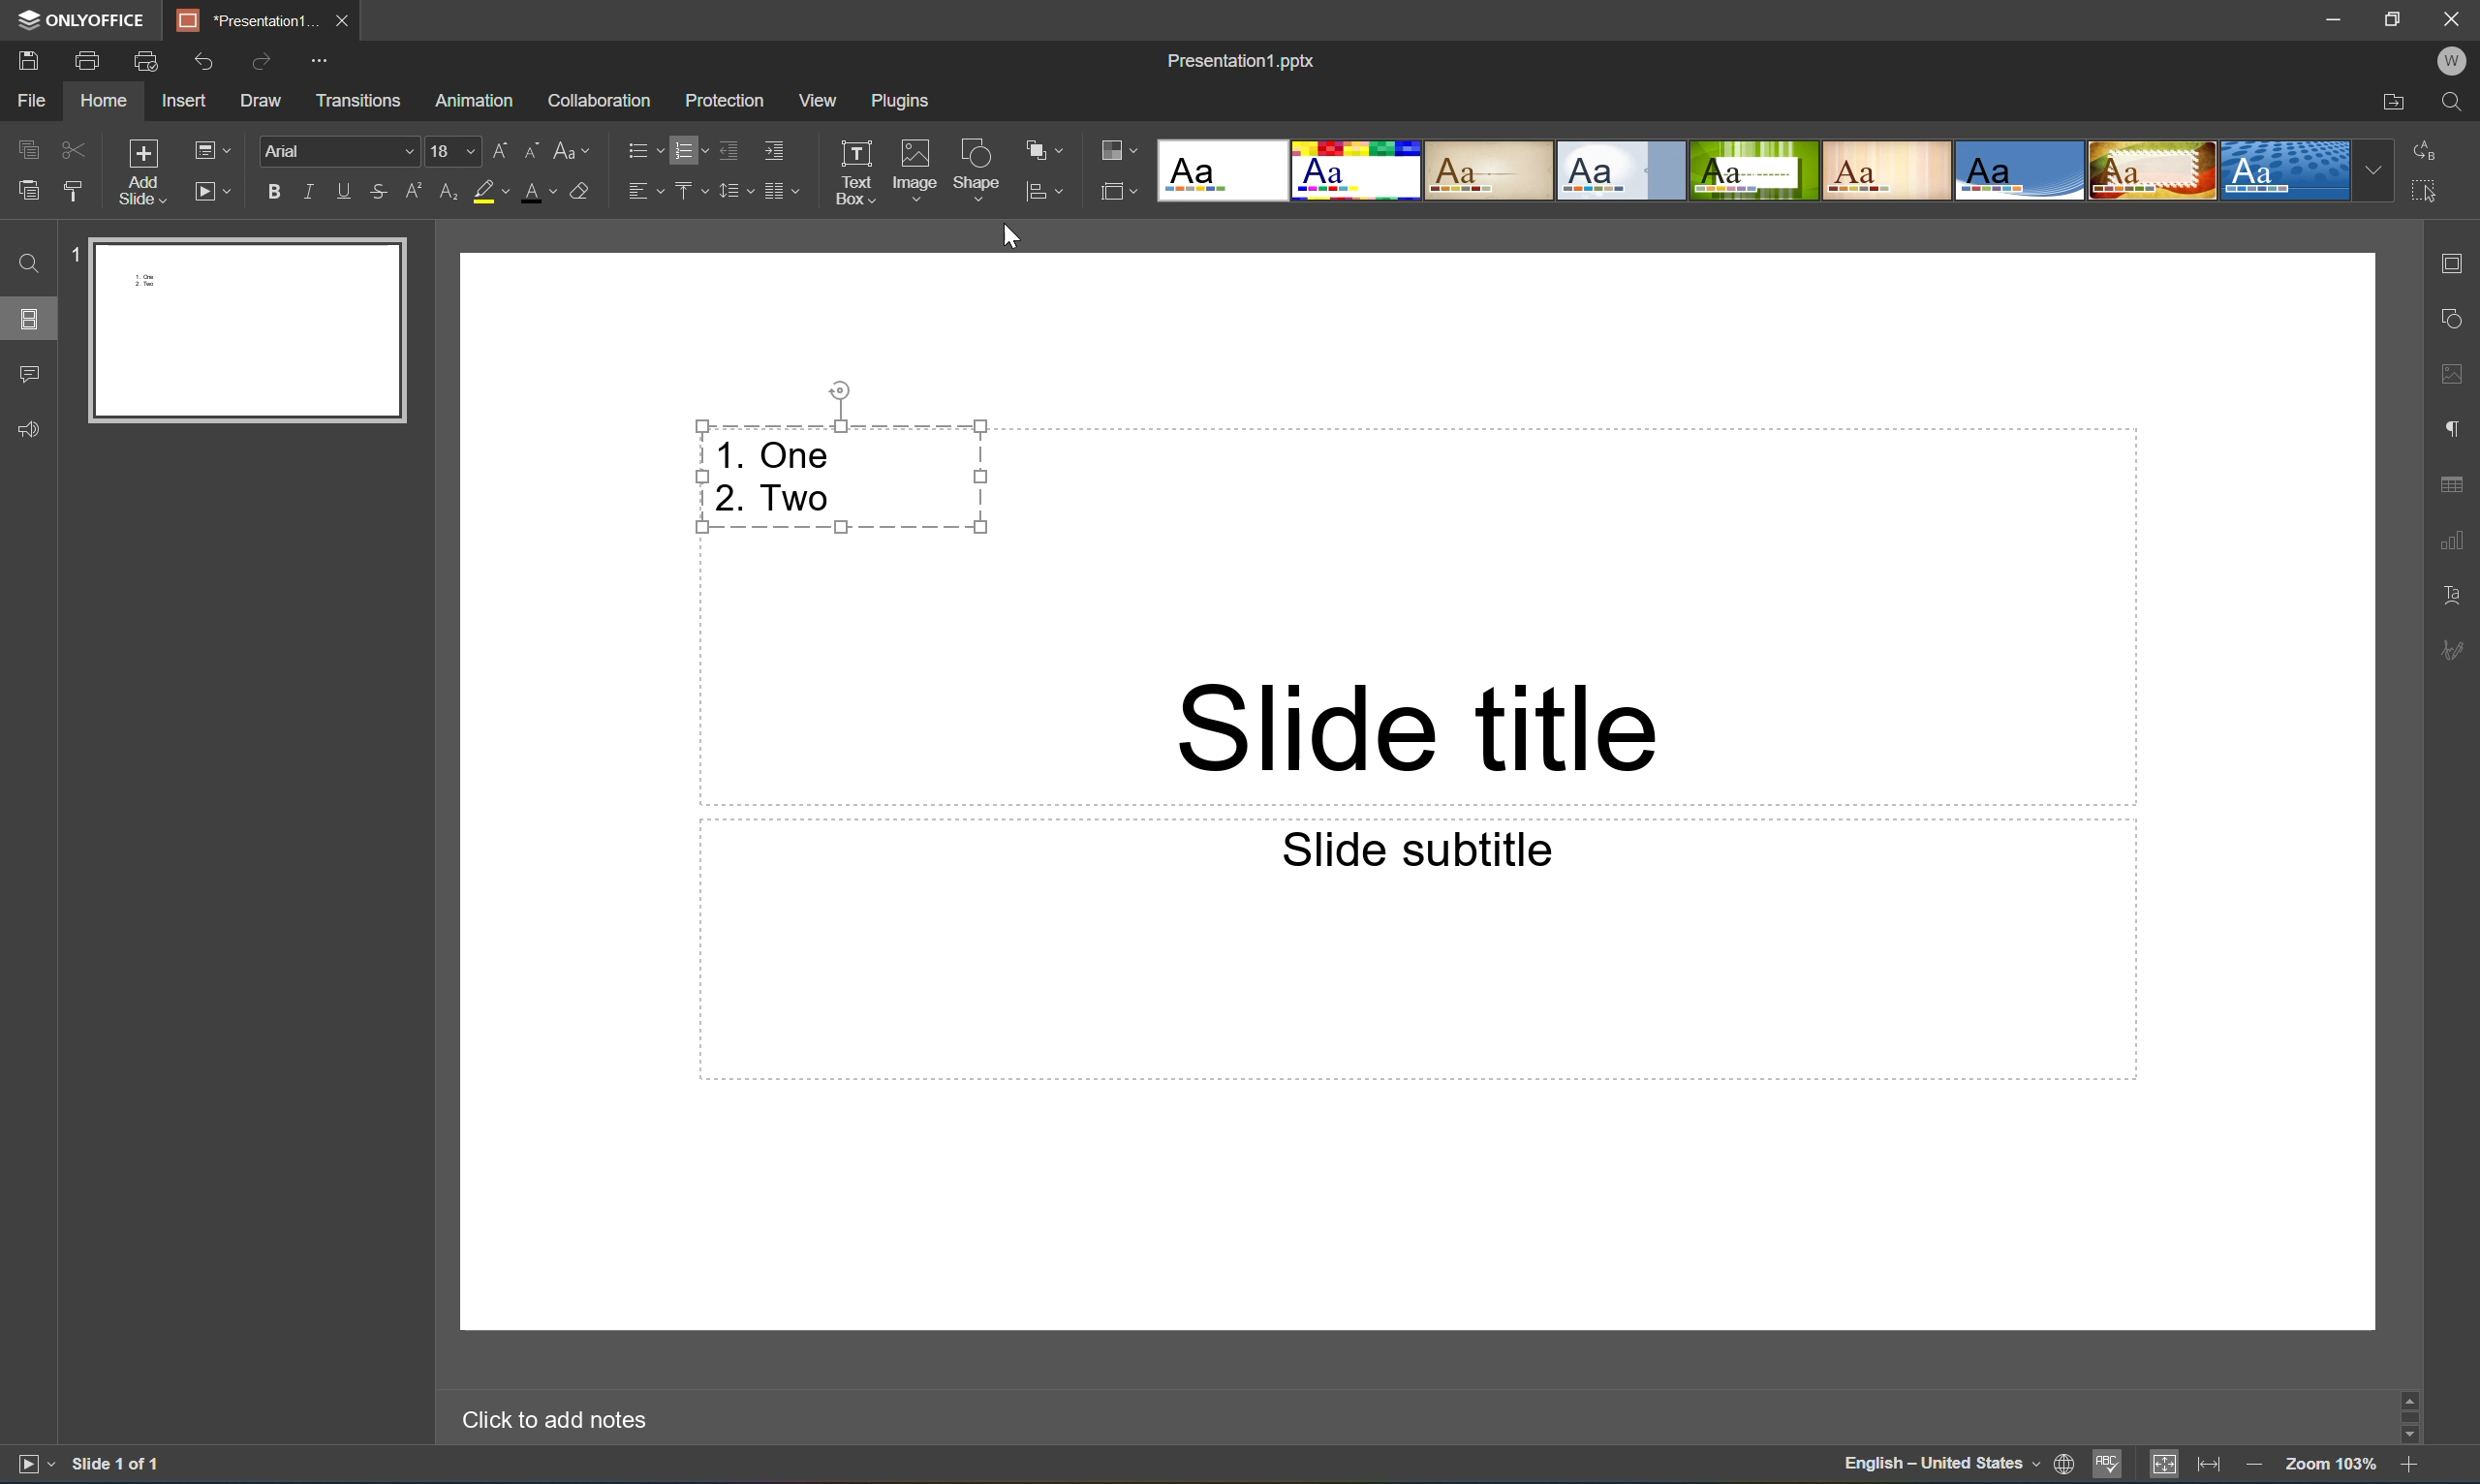 The image size is (2480, 1484). Describe the element at coordinates (276, 193) in the screenshot. I see `Bold` at that location.